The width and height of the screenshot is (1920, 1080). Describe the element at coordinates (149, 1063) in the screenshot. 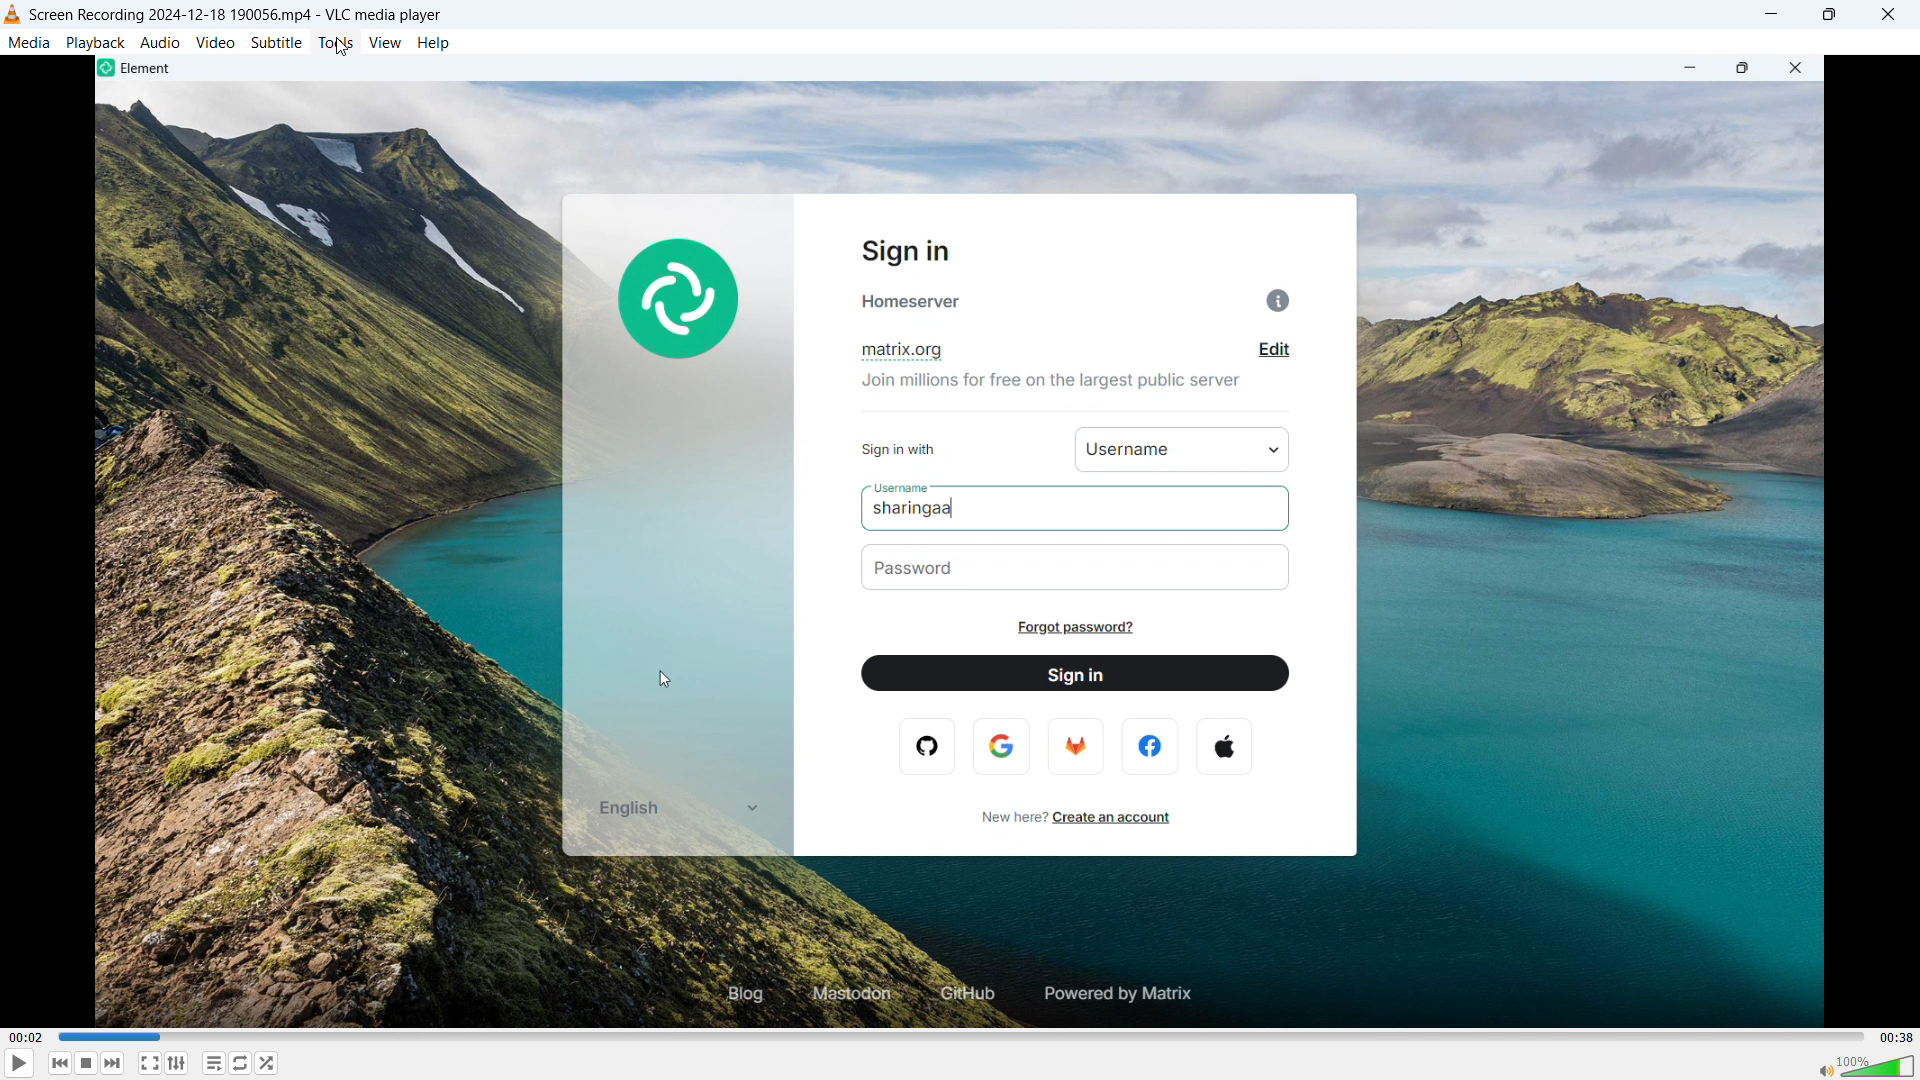

I see `fullscreen` at that location.